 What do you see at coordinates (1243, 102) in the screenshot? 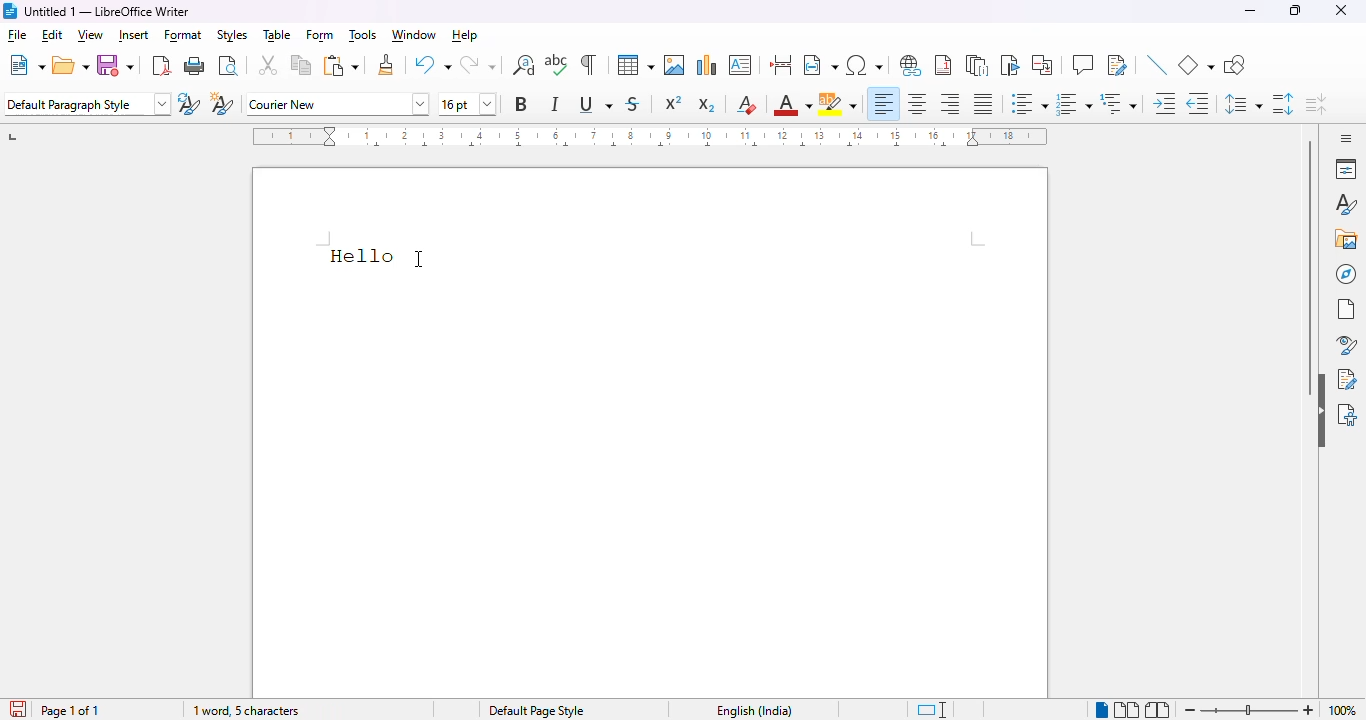
I see `set line spacing` at bounding box center [1243, 102].